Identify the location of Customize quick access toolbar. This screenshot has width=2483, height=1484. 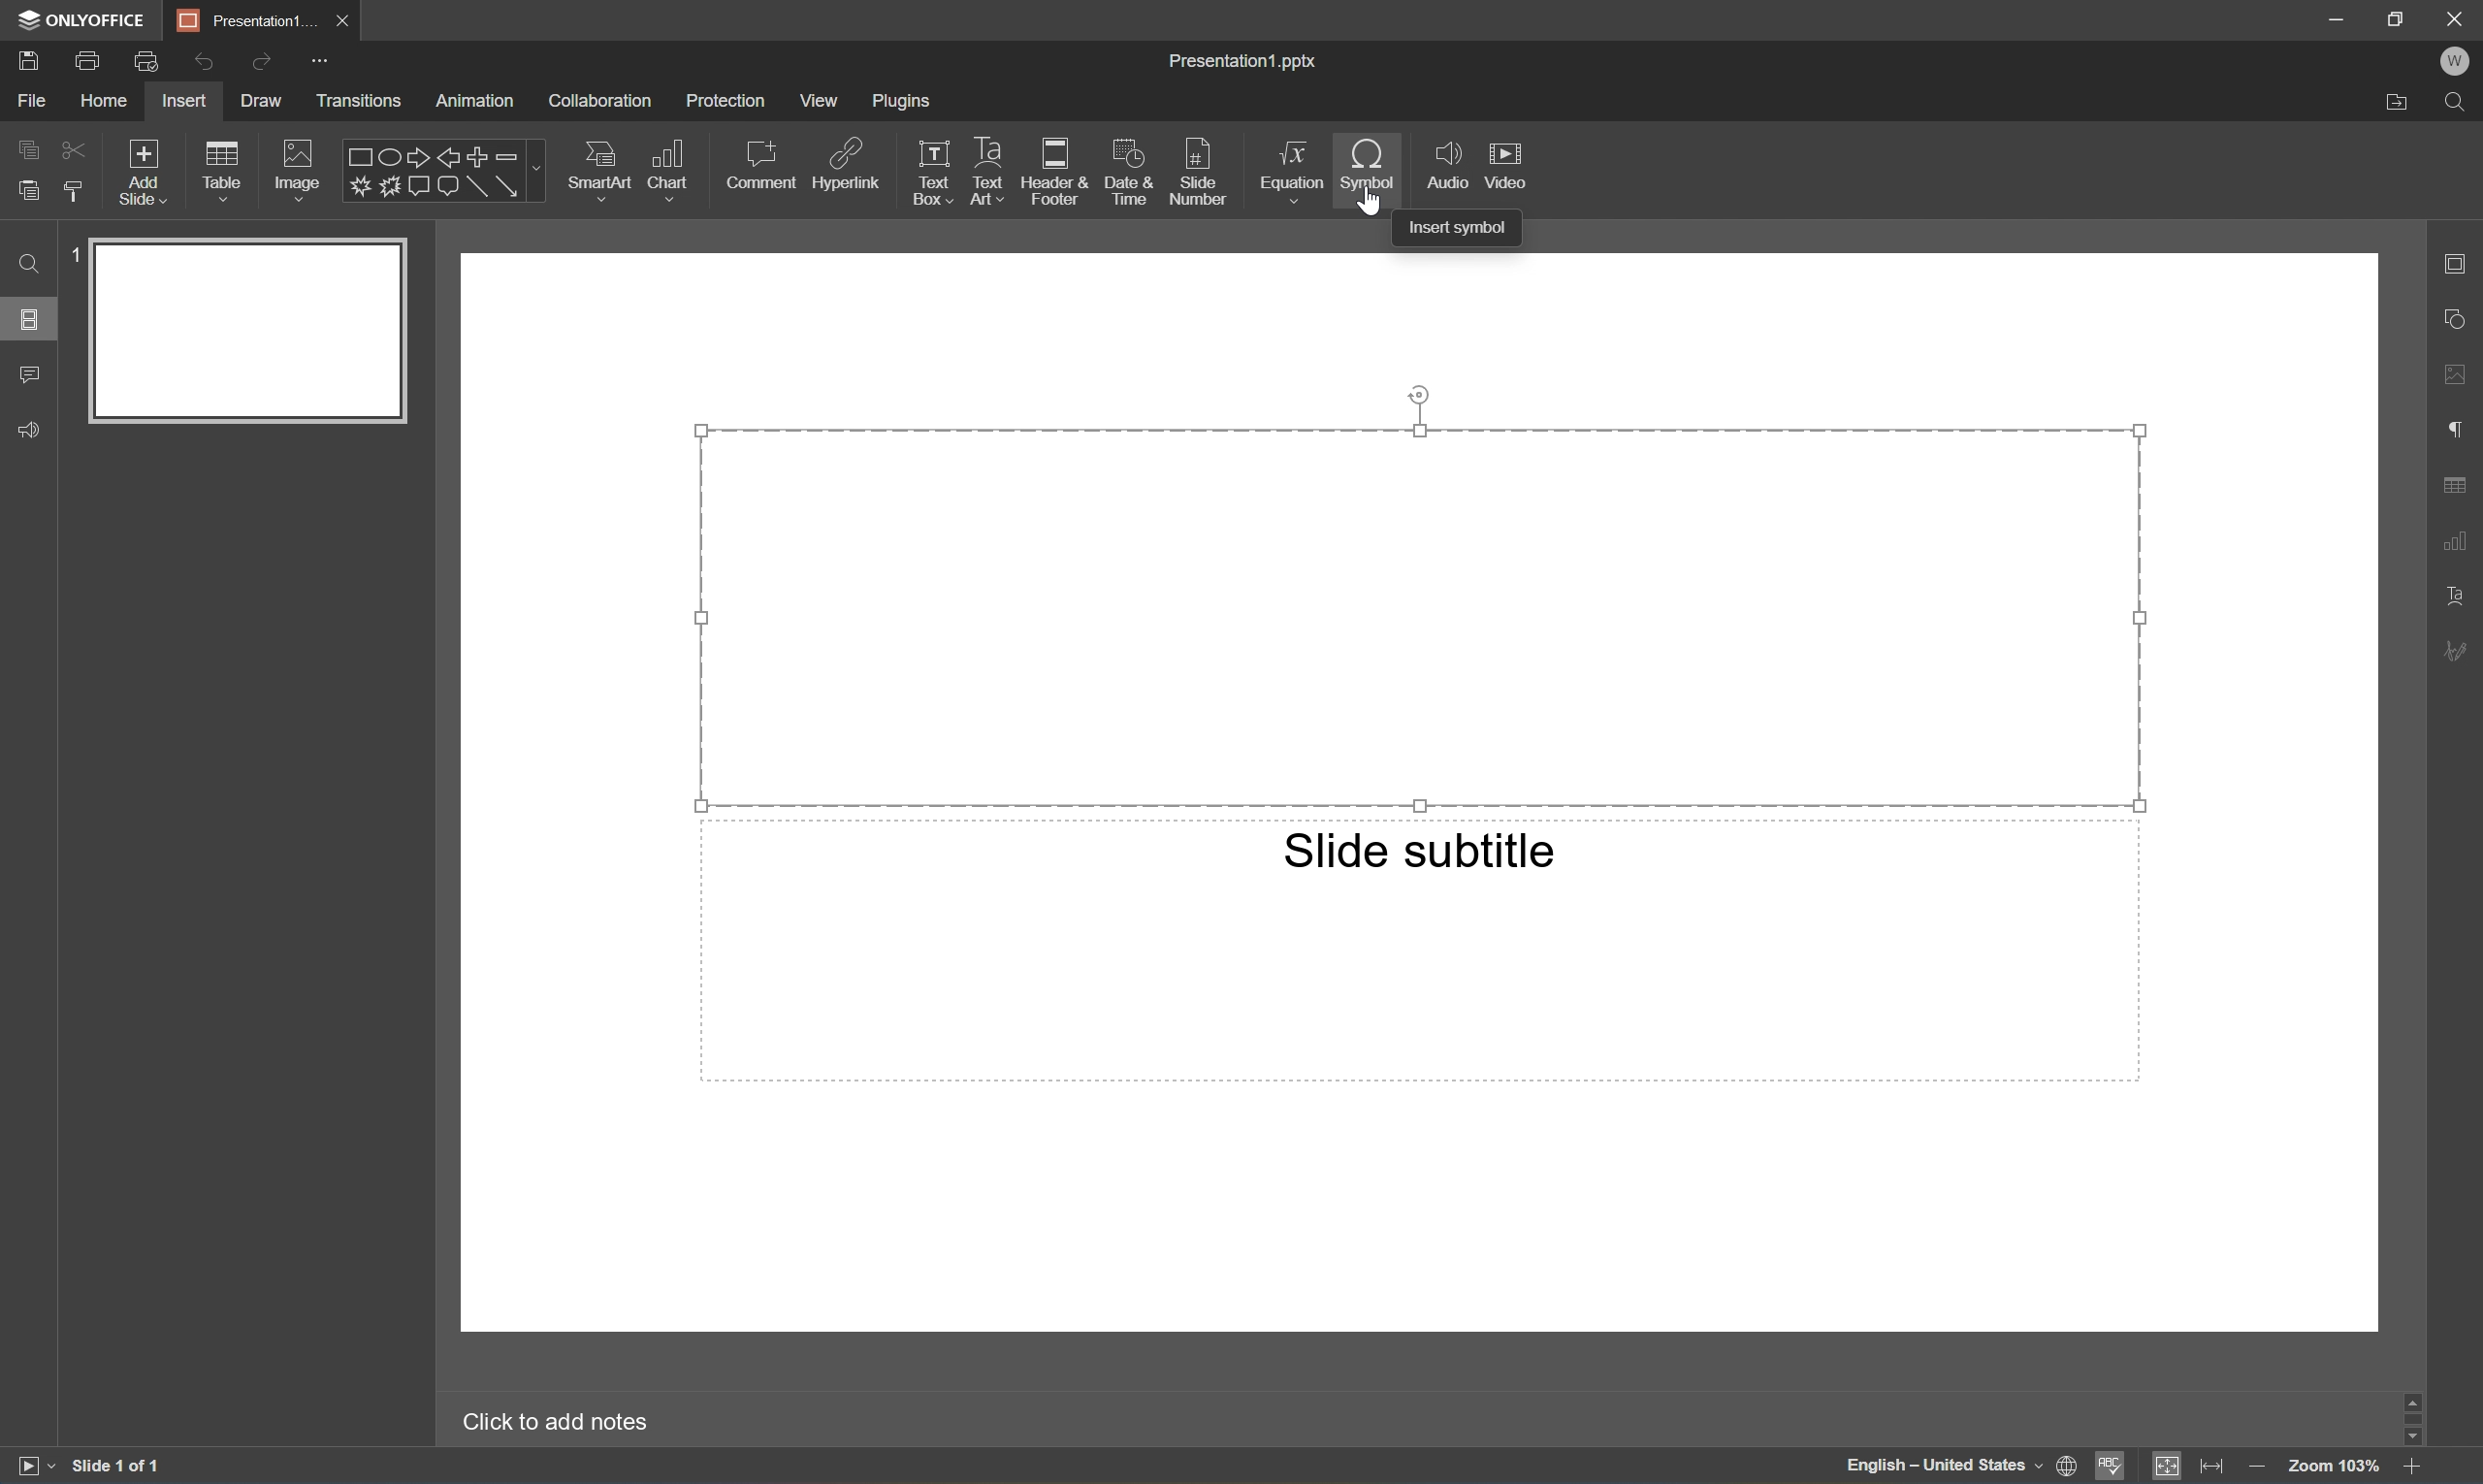
(320, 64).